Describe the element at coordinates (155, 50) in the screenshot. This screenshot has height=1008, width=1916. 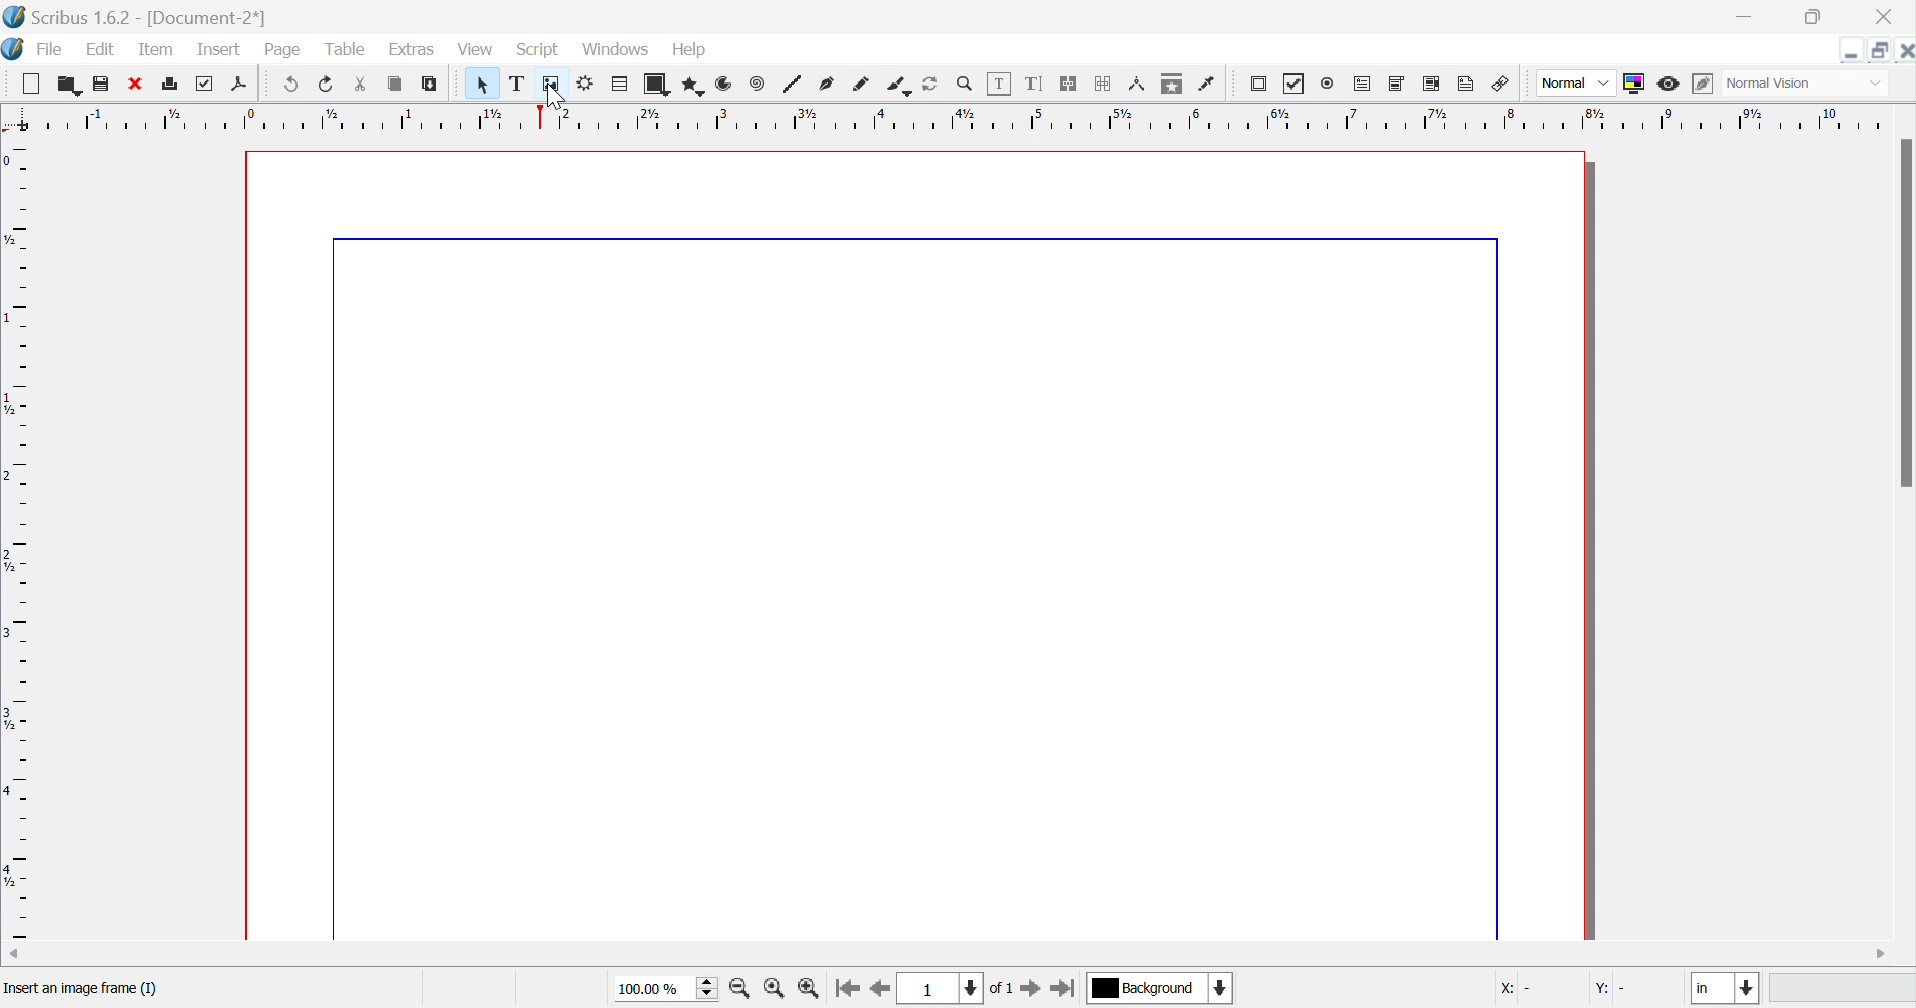
I see `item` at that location.